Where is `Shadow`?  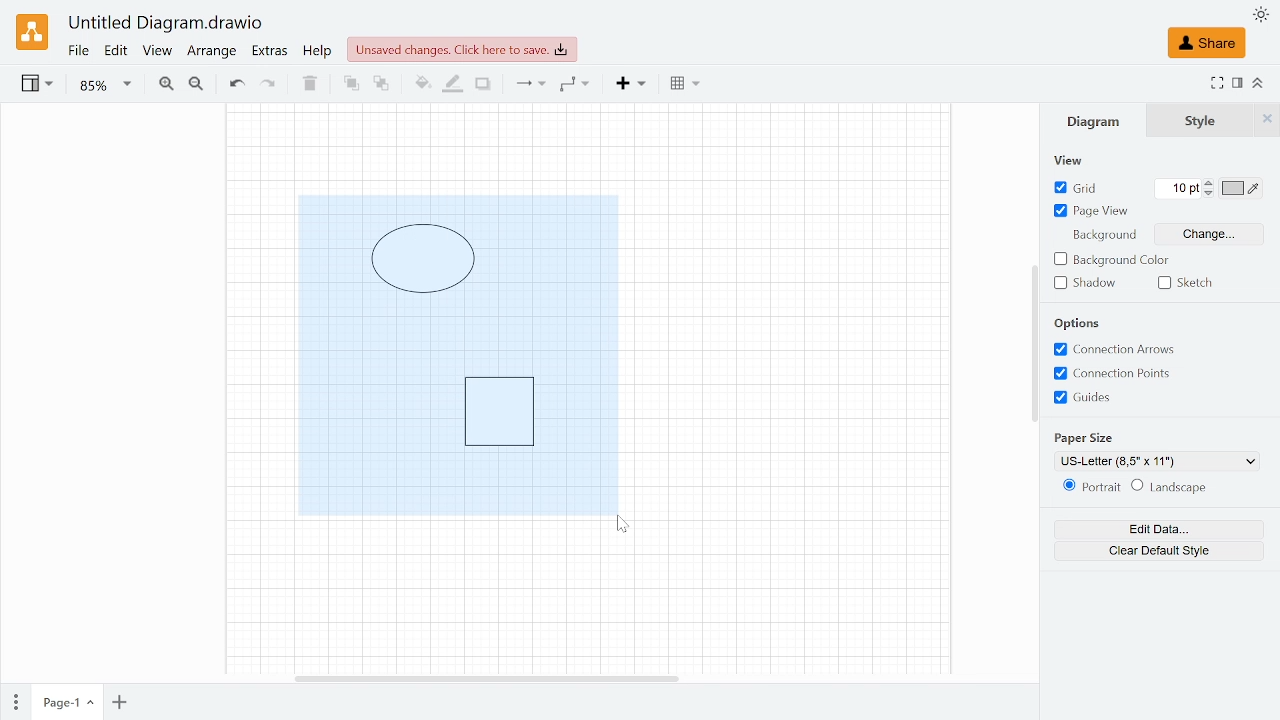 Shadow is located at coordinates (483, 85).